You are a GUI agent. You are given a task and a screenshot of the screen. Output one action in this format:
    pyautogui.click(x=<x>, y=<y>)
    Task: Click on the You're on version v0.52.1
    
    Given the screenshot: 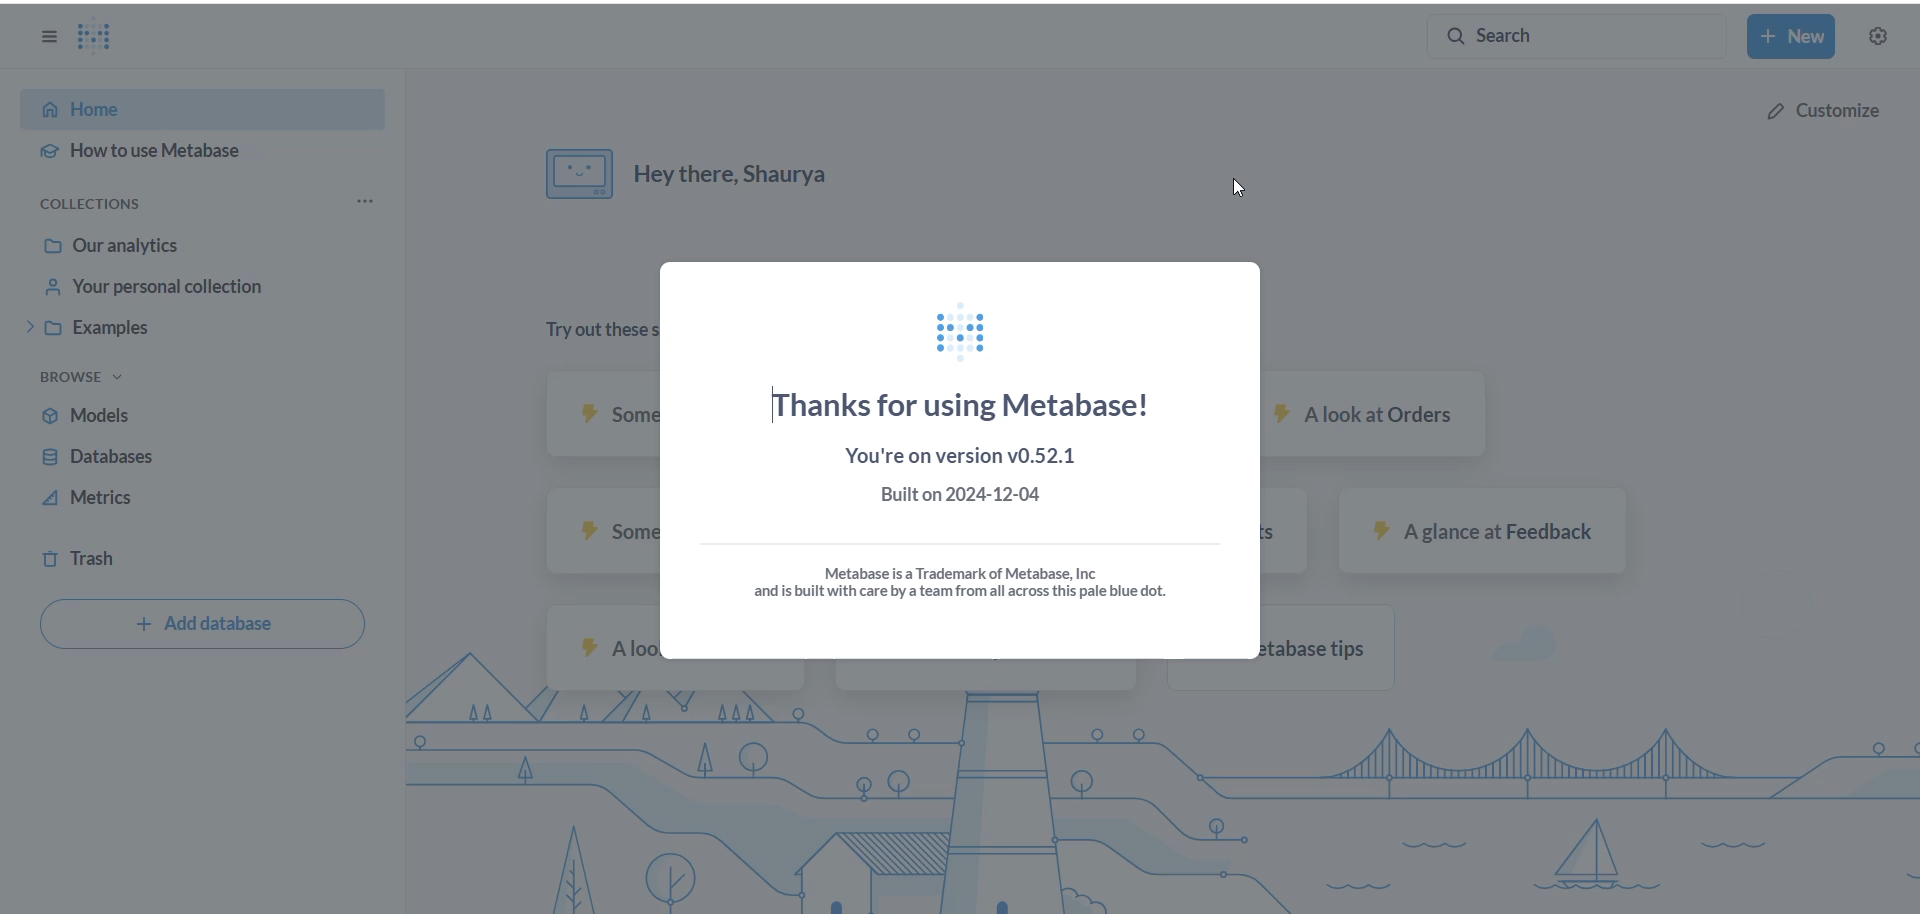 What is the action you would take?
    pyautogui.click(x=962, y=453)
    